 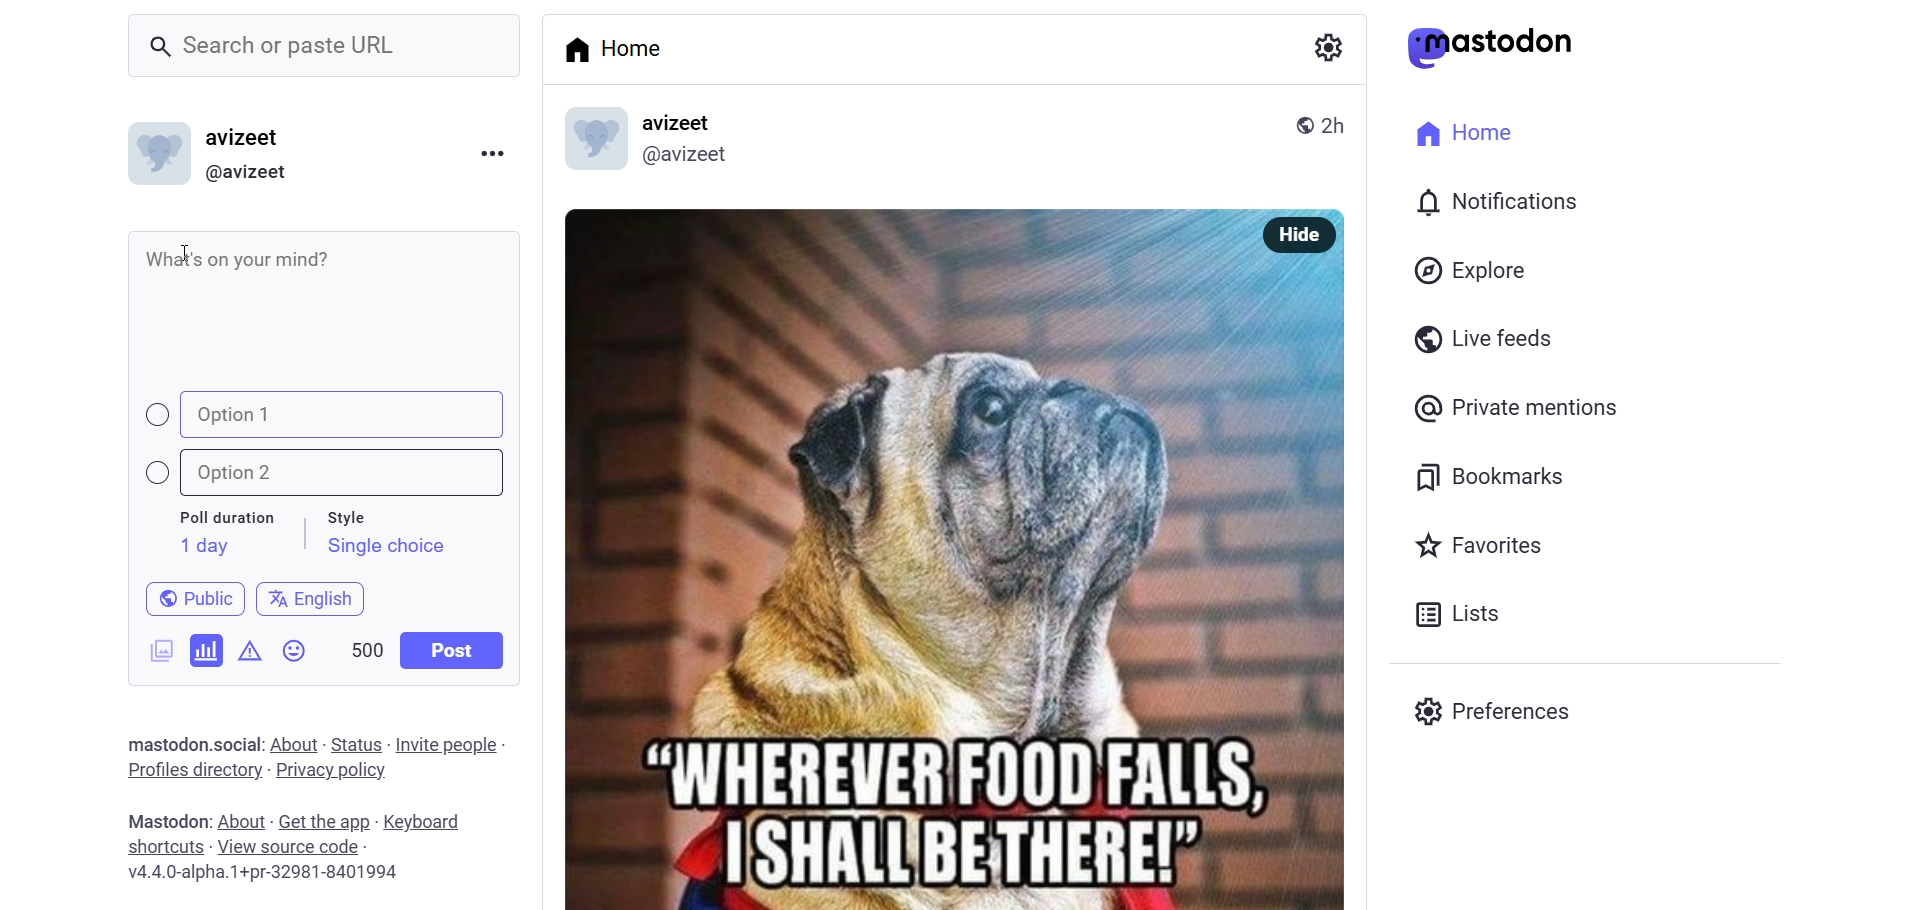 I want to click on home, so click(x=620, y=48).